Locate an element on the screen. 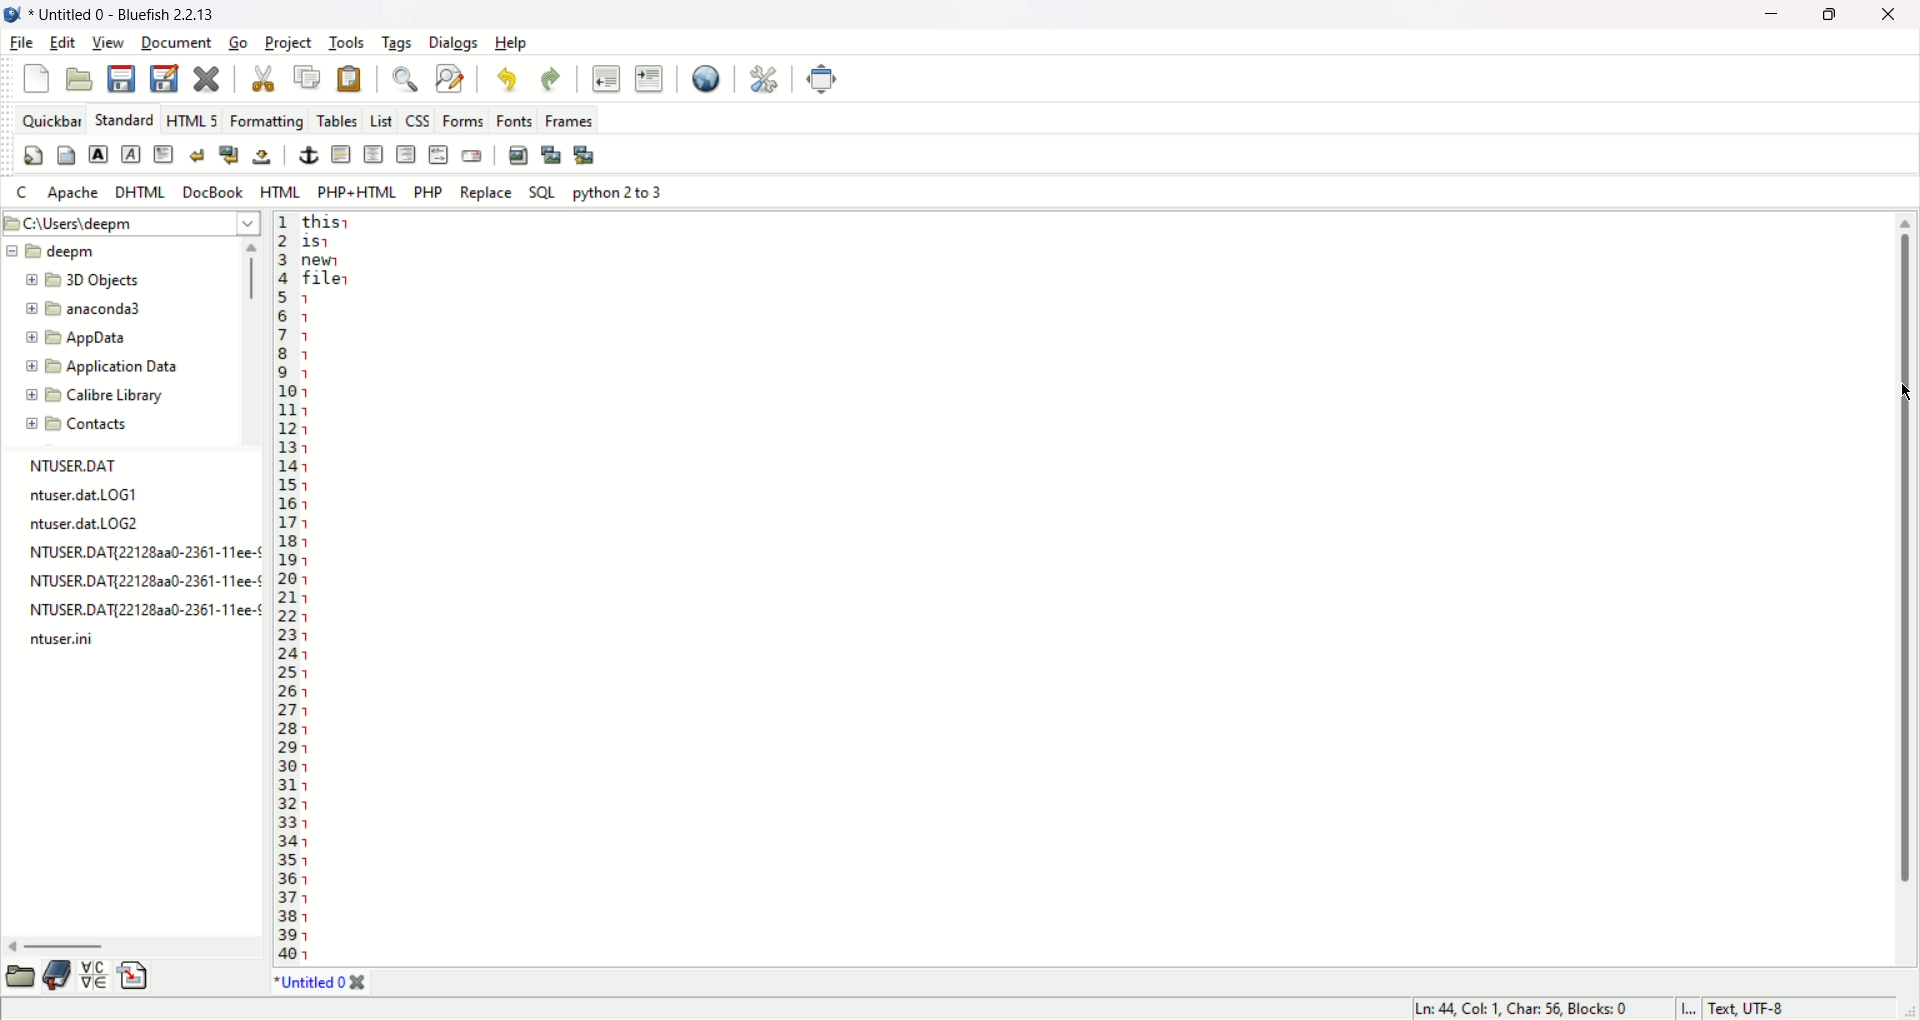  SQL is located at coordinates (543, 193).